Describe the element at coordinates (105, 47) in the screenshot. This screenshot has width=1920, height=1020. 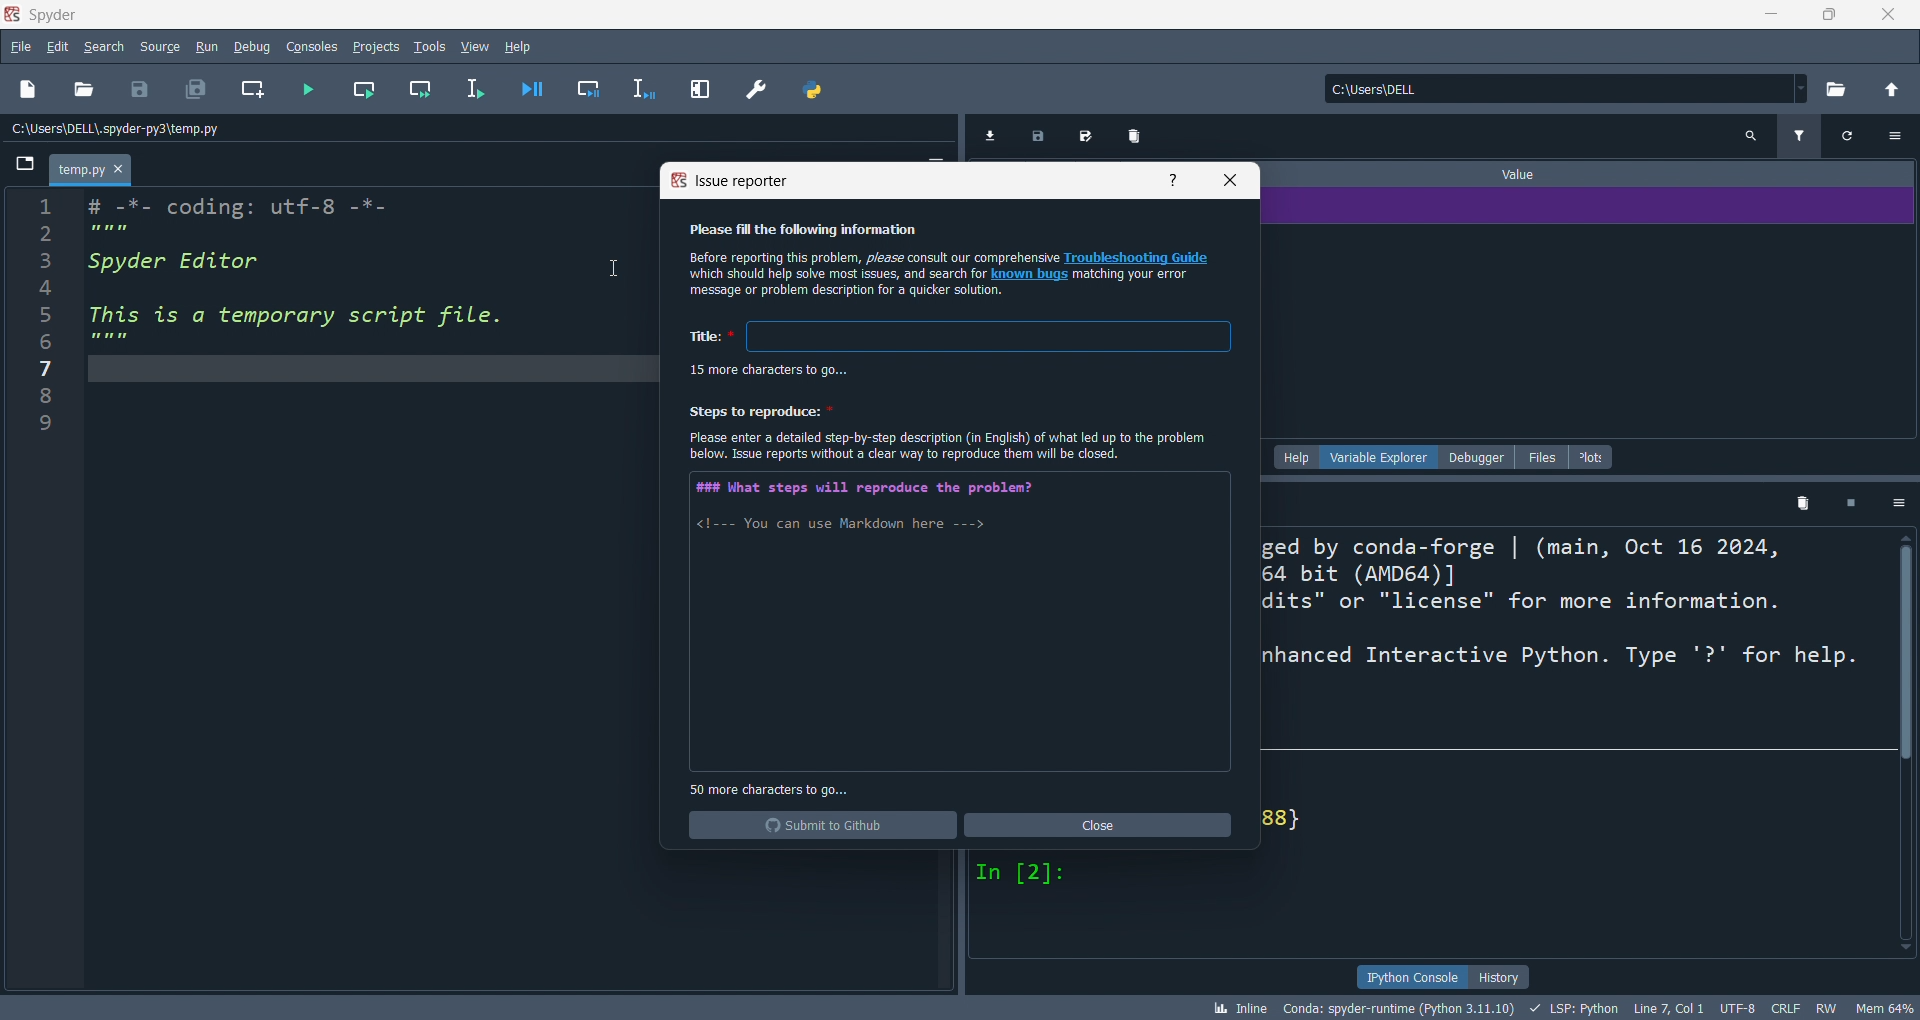
I see `search` at that location.